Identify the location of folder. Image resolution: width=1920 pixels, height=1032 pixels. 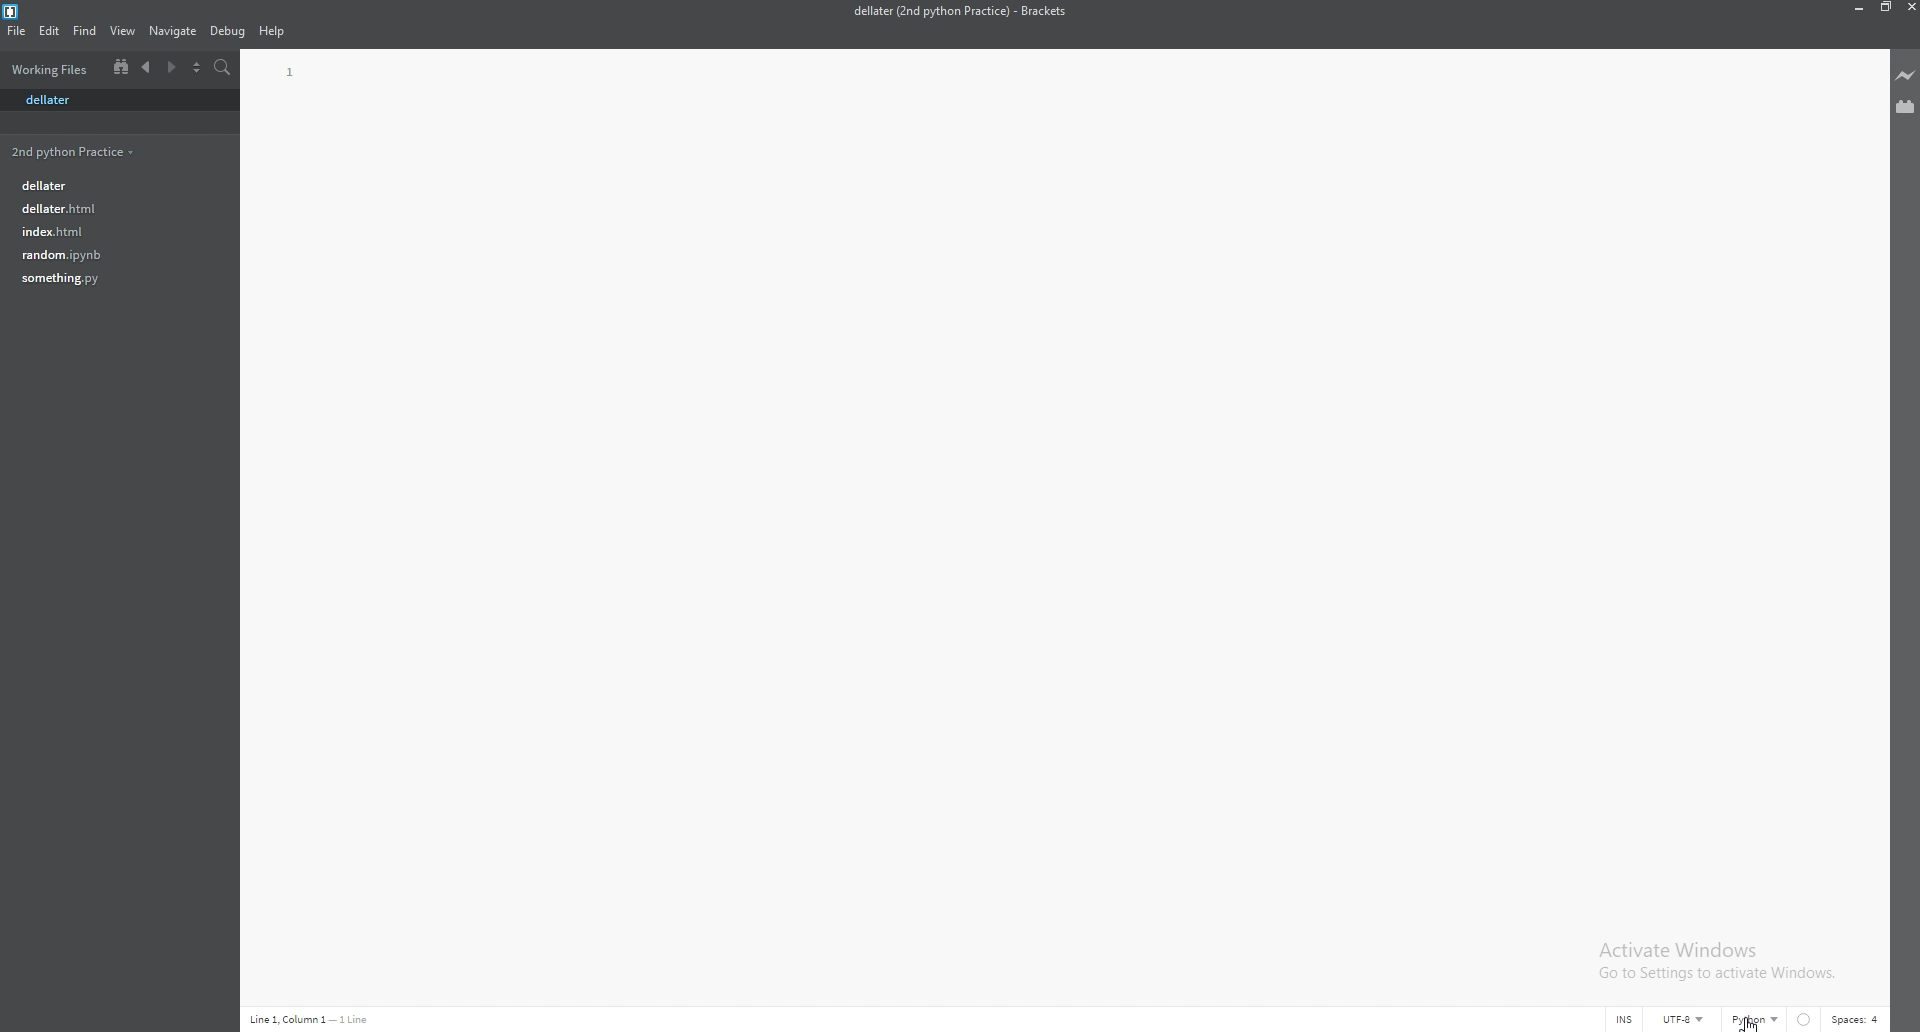
(76, 151).